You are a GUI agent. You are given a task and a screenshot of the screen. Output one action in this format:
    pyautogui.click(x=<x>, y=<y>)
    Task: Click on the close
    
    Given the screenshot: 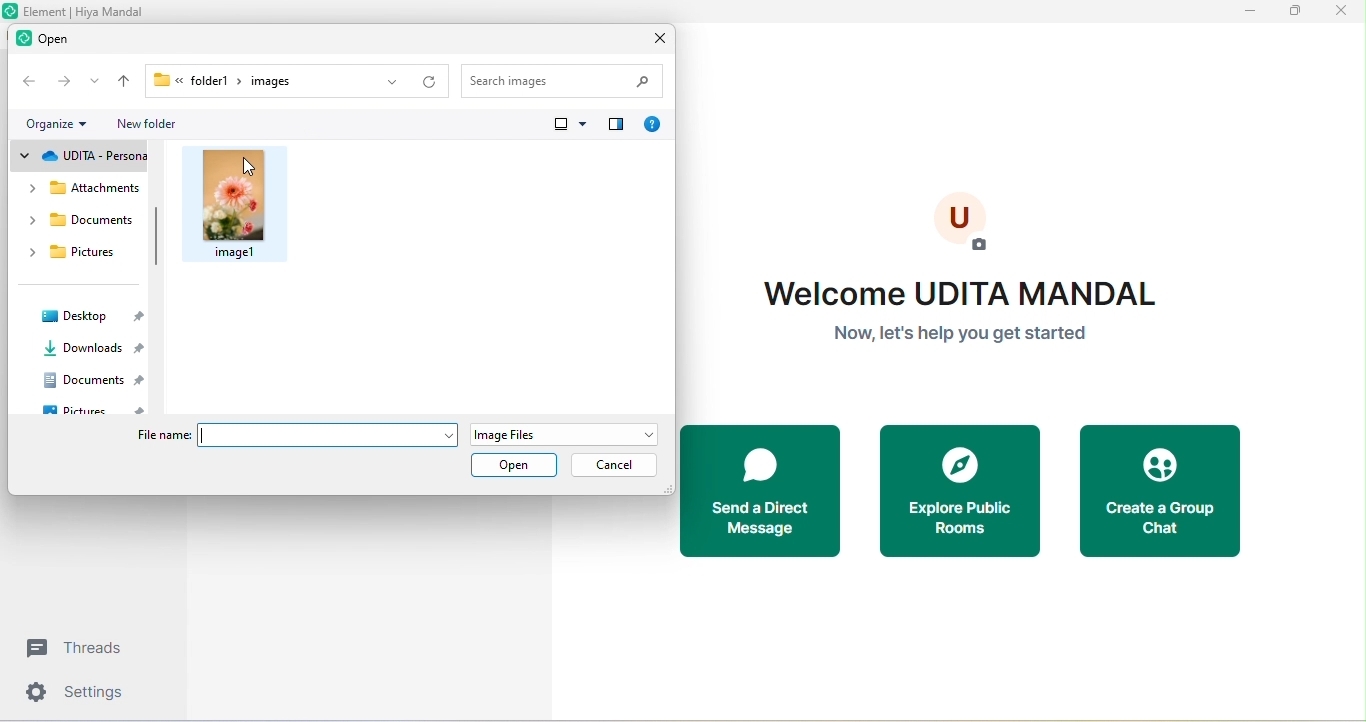 What is the action you would take?
    pyautogui.click(x=654, y=37)
    